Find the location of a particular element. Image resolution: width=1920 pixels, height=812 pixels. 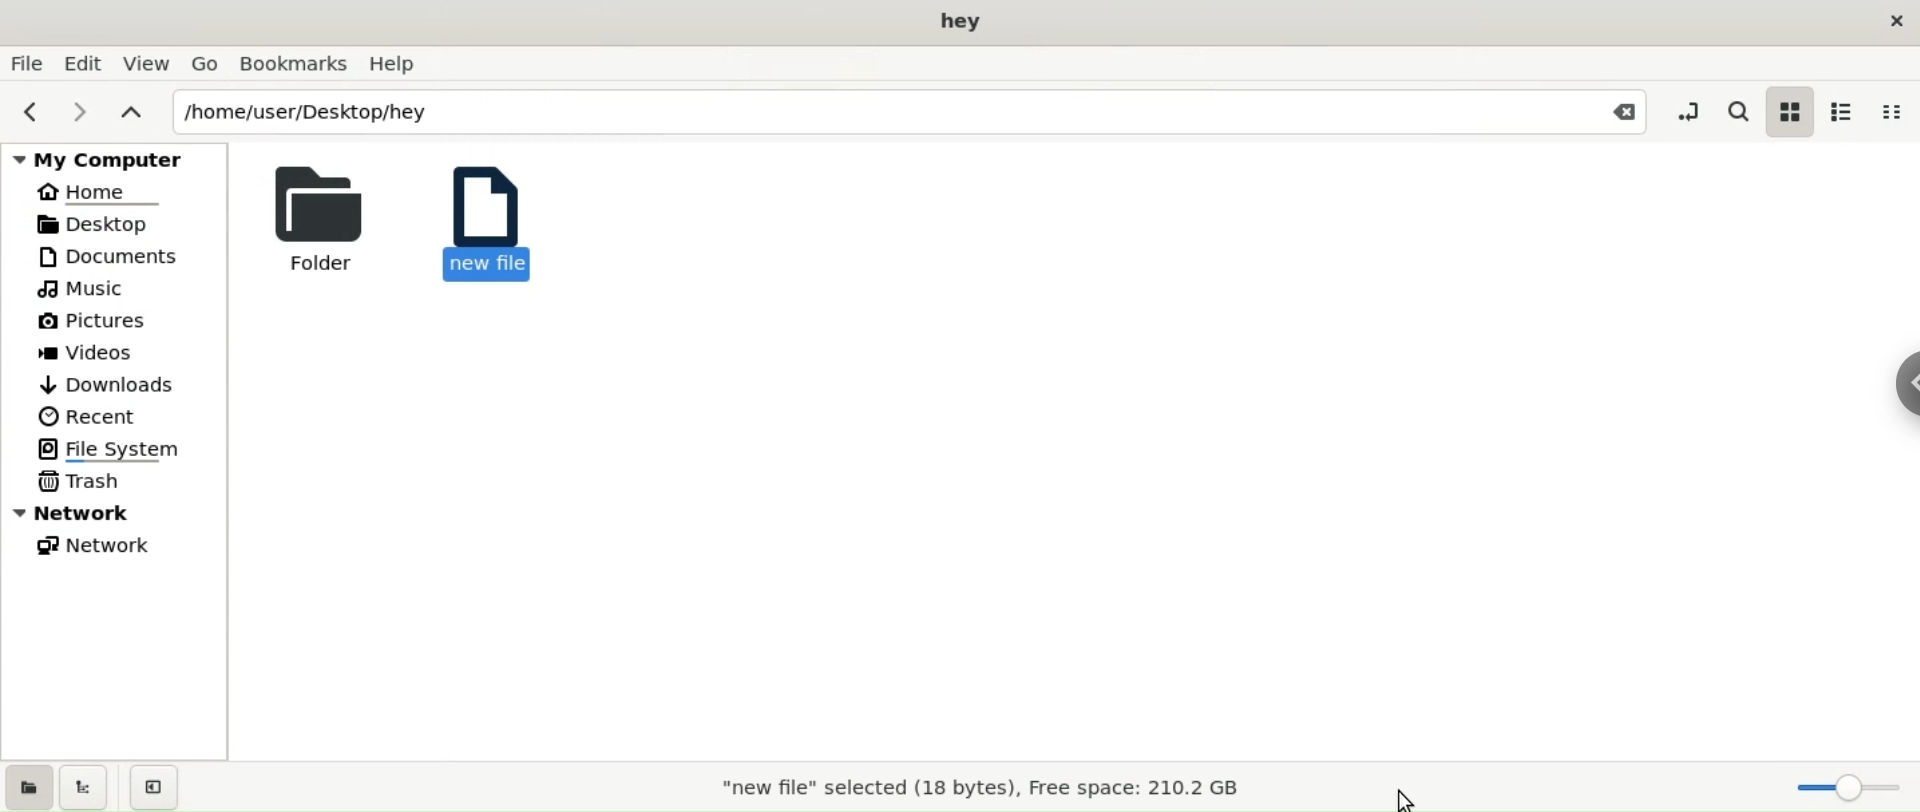

icon view is located at coordinates (1788, 114).